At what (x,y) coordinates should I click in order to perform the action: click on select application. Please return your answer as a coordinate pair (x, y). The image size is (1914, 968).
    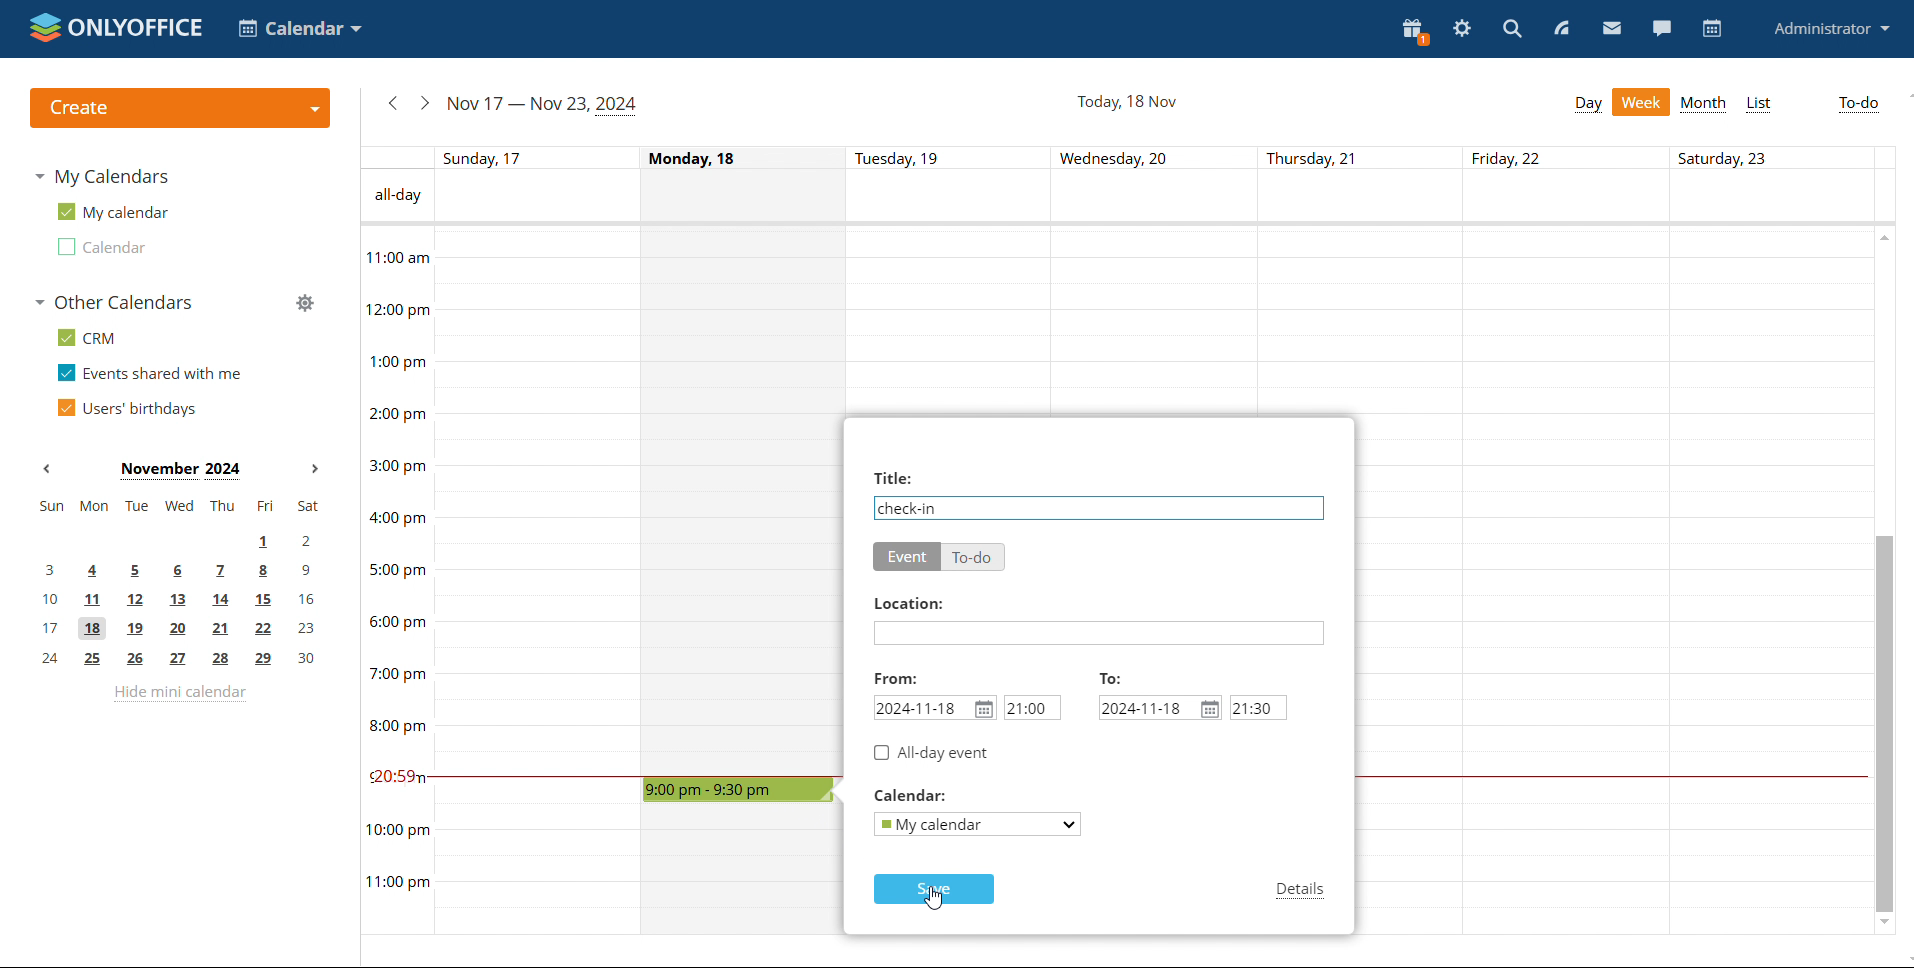
    Looking at the image, I should click on (302, 29).